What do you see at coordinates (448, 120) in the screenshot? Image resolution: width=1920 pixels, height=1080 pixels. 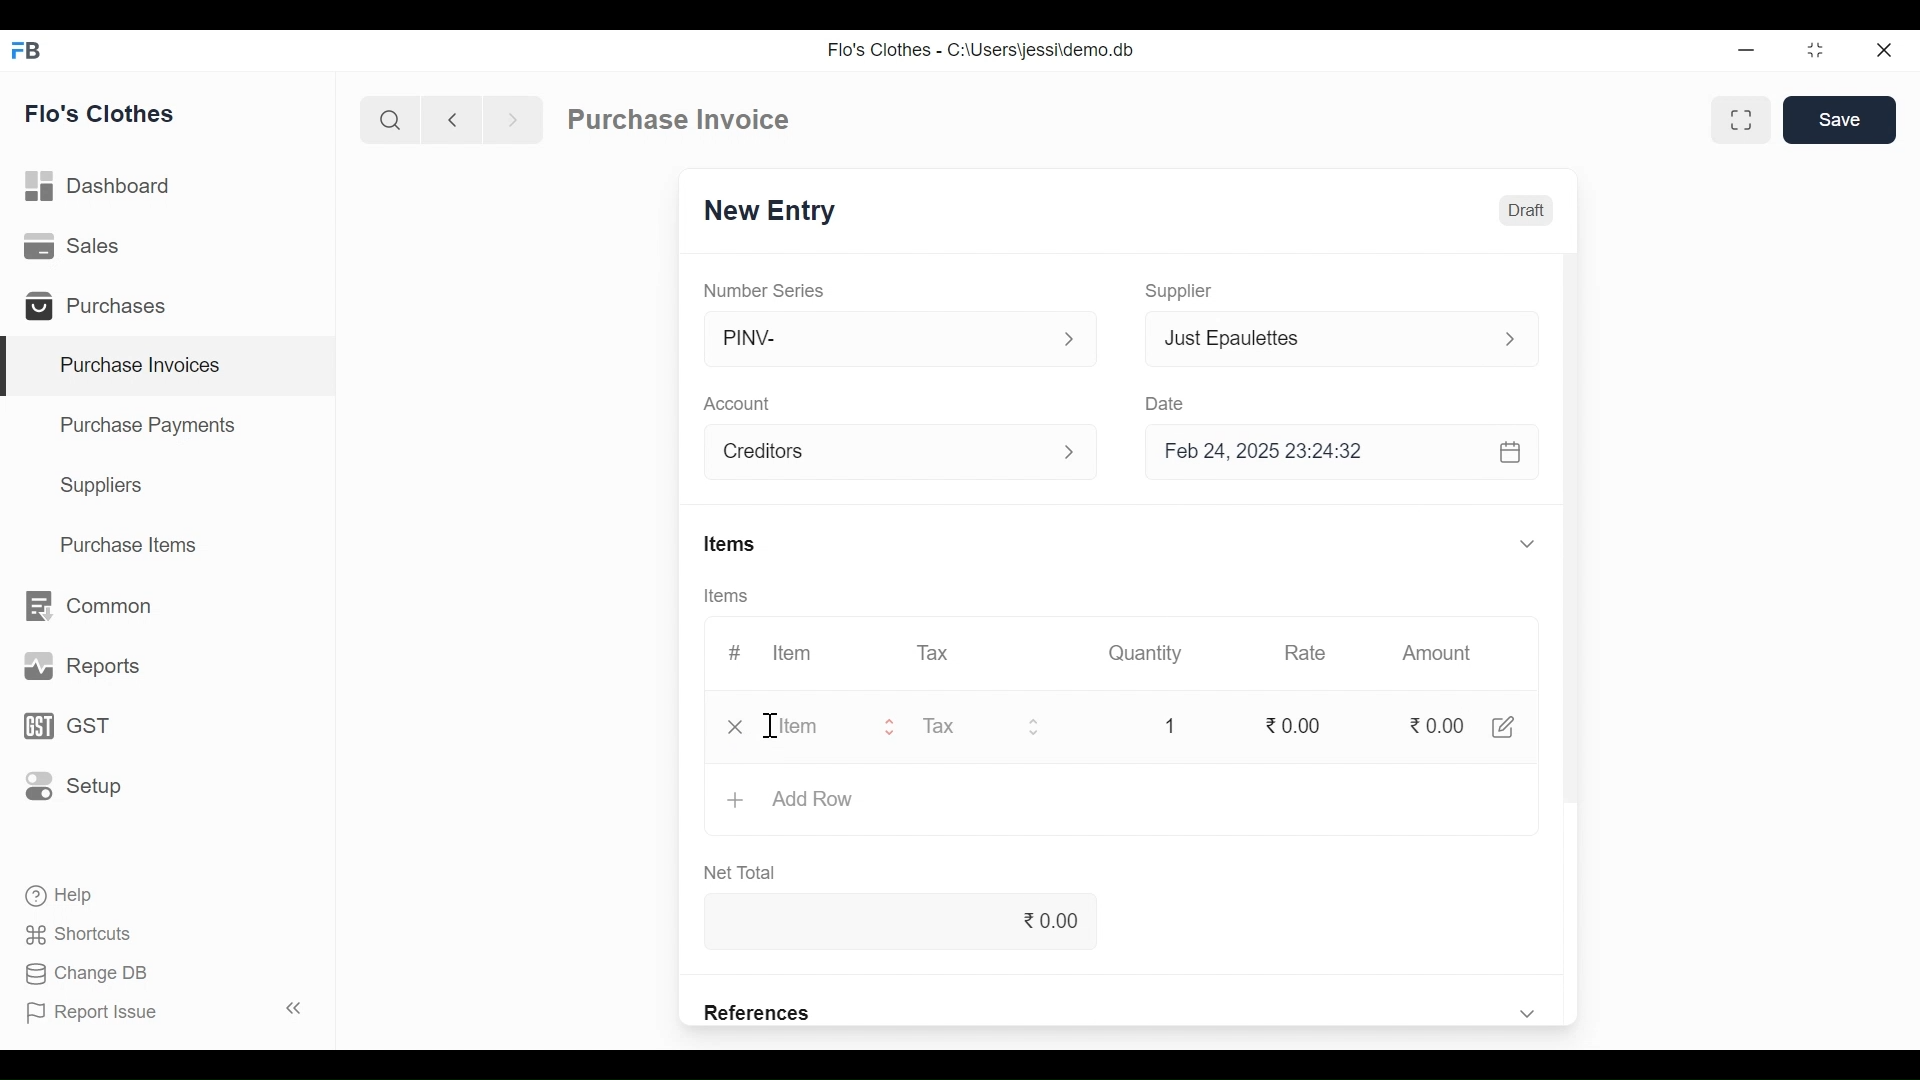 I see `Navigate back` at bounding box center [448, 120].